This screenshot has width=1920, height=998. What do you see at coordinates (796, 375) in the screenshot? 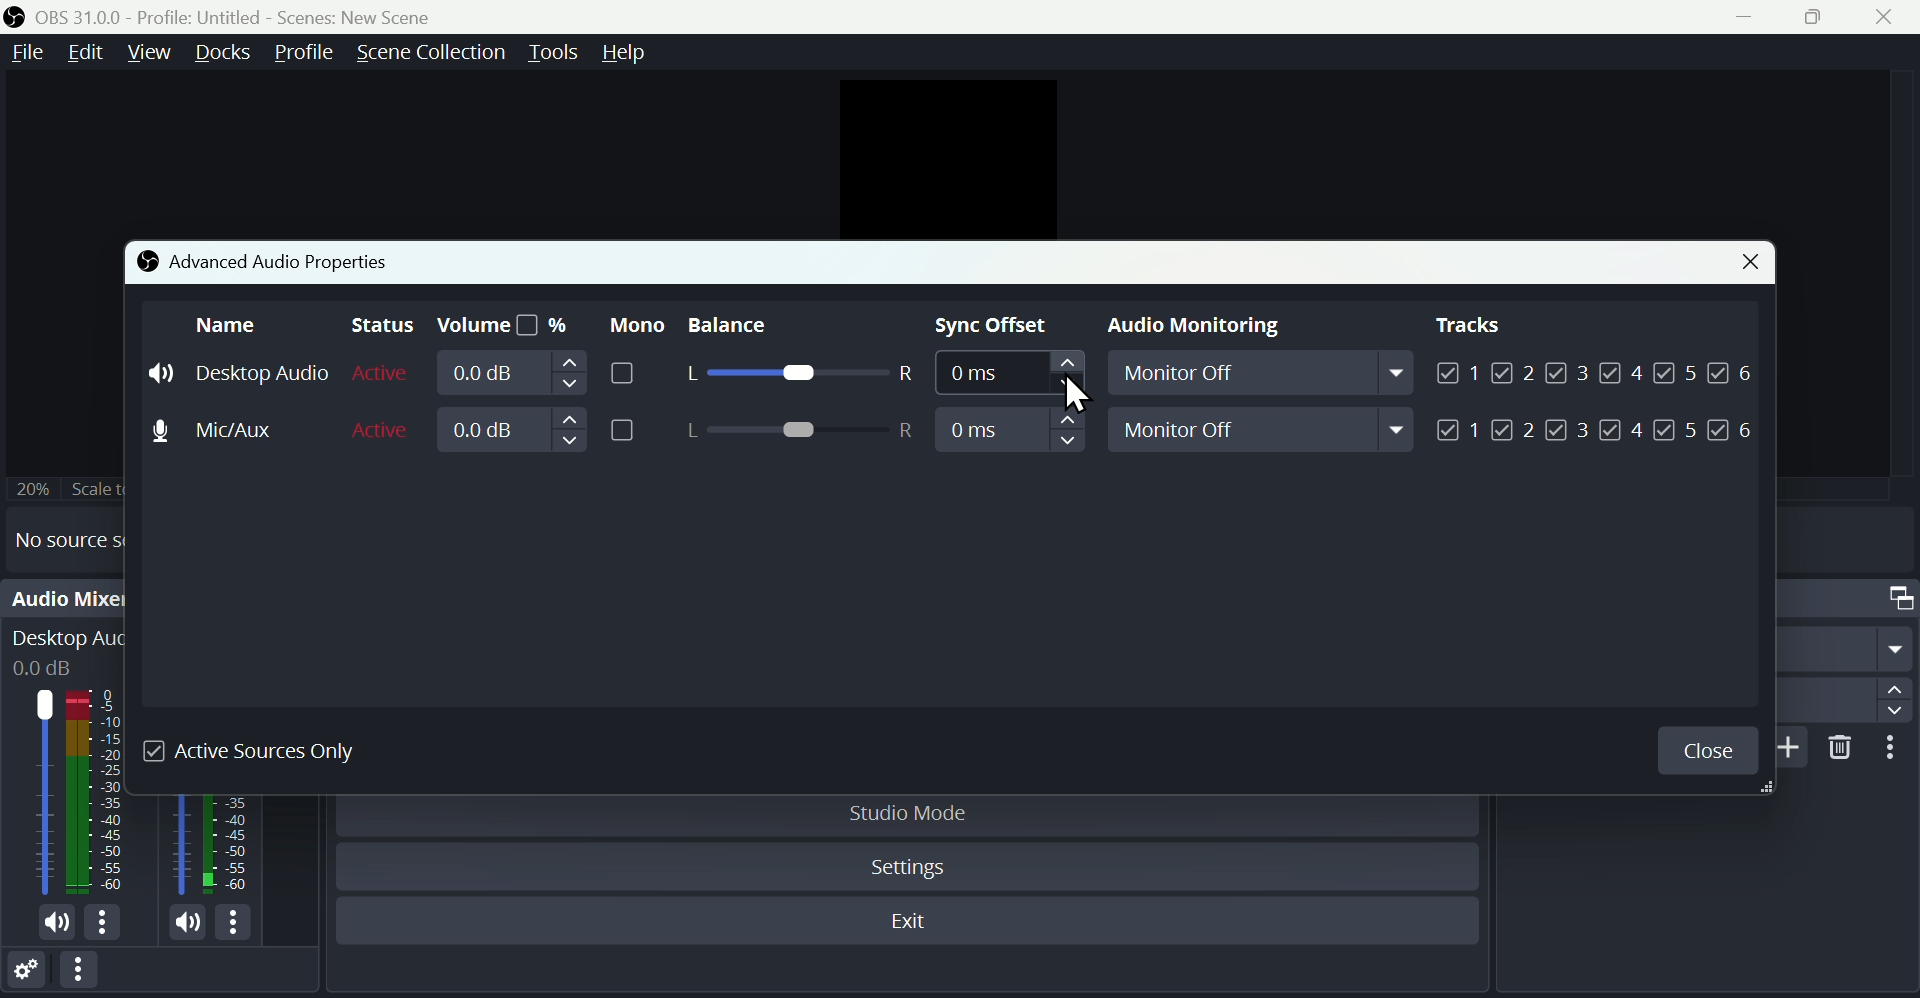
I see `Balance slider` at bounding box center [796, 375].